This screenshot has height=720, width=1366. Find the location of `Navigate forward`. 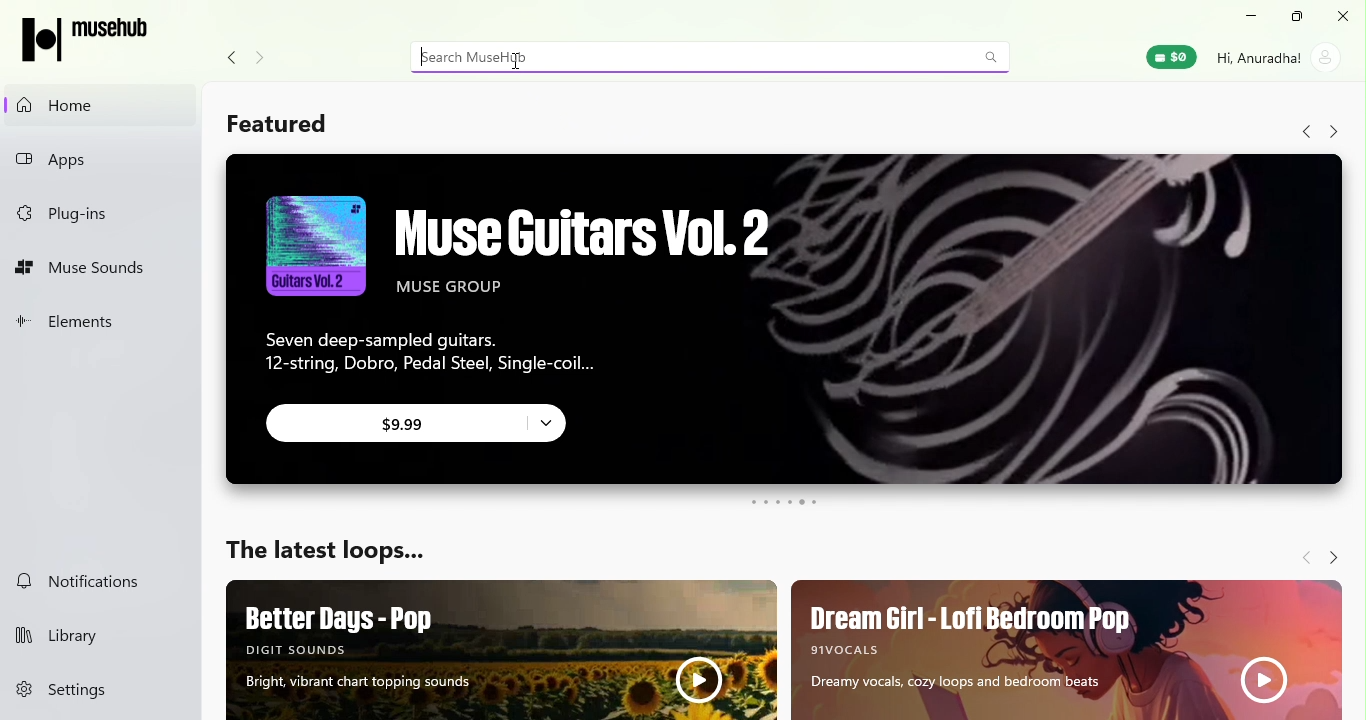

Navigate forward is located at coordinates (1330, 552).